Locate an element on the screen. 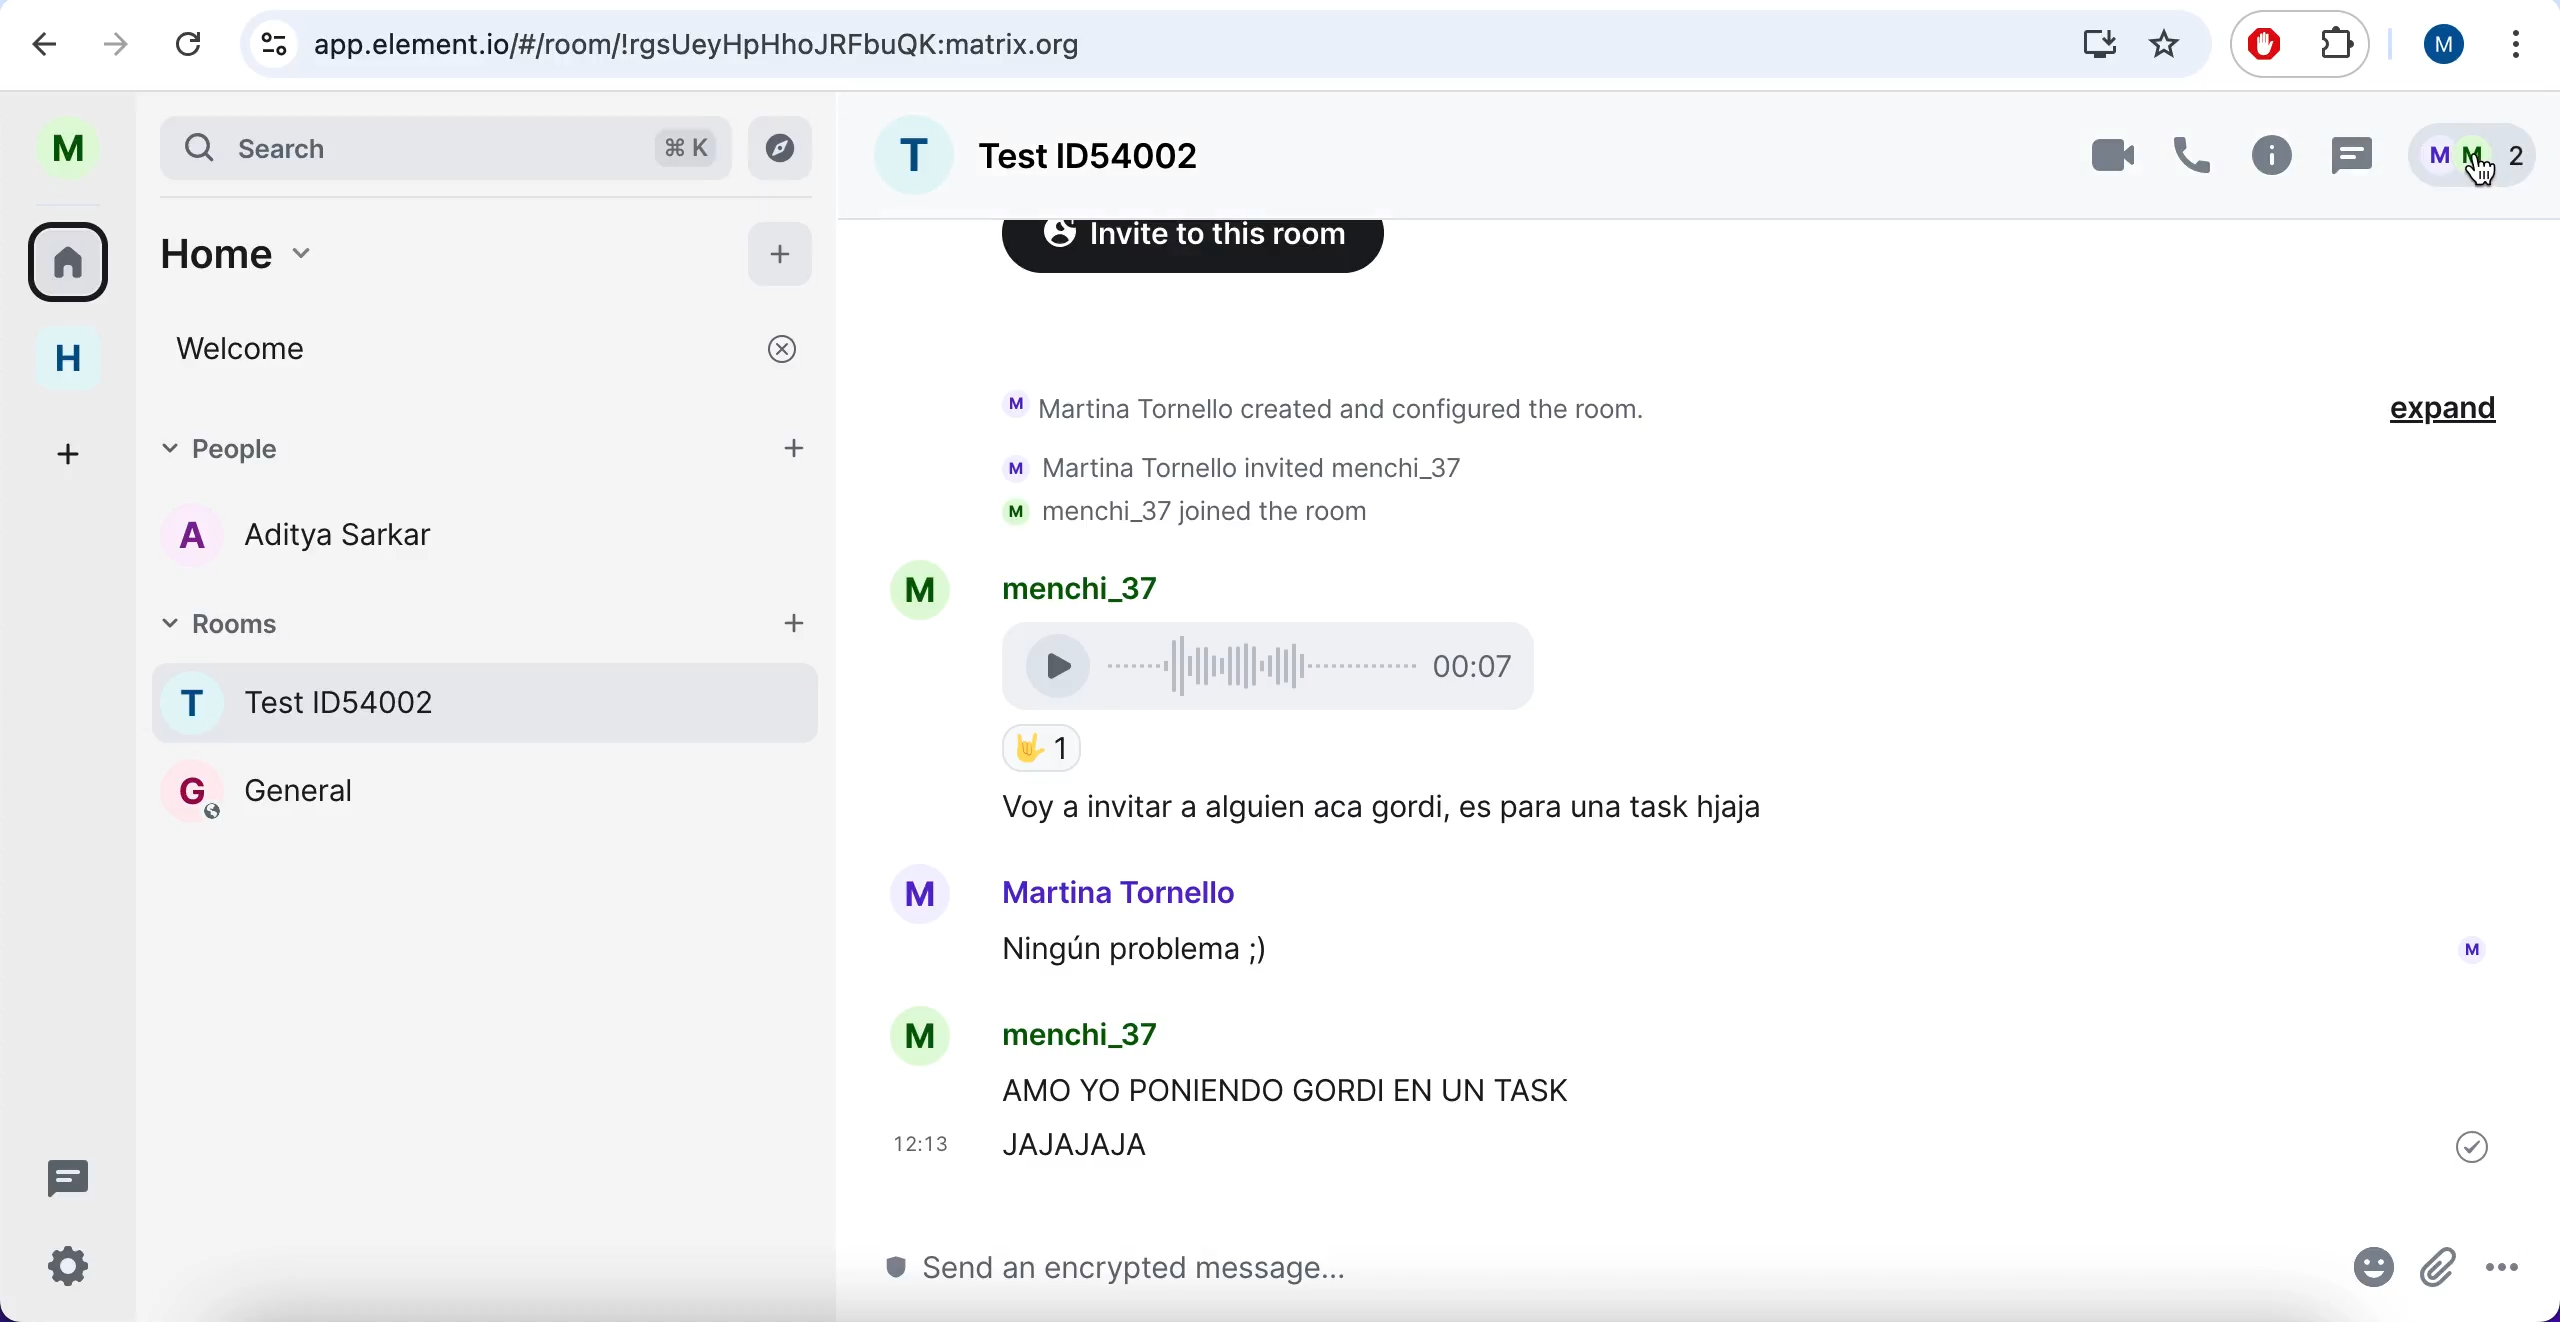 The image size is (2560, 1322). search is located at coordinates (443, 148).